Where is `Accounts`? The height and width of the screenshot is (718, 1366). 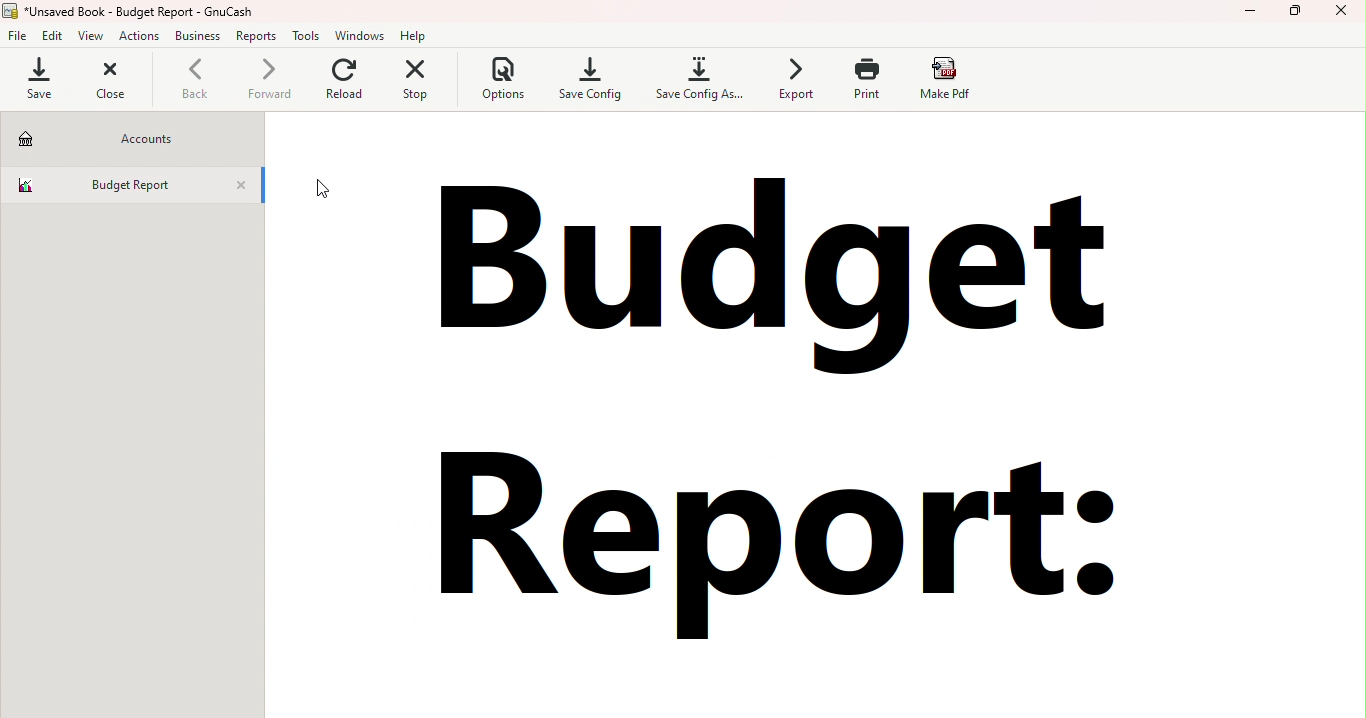 Accounts is located at coordinates (131, 138).